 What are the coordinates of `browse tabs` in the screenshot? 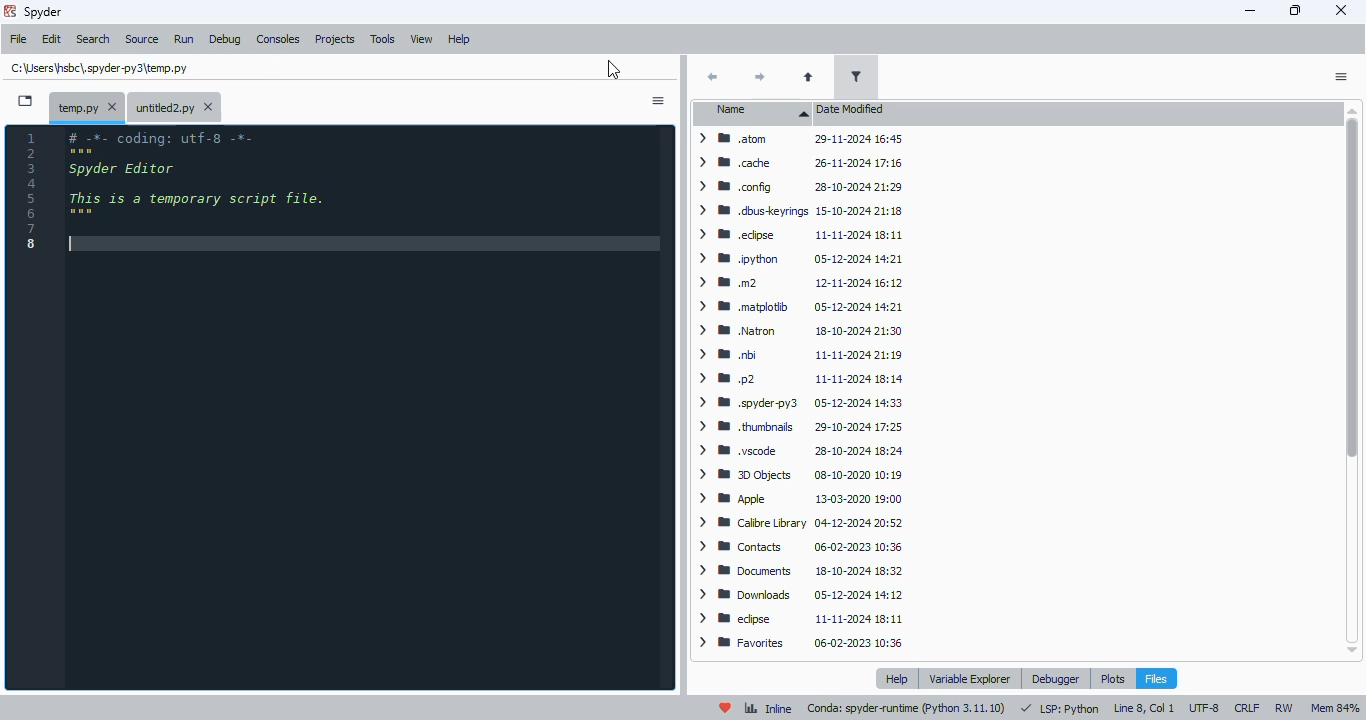 It's located at (23, 100).